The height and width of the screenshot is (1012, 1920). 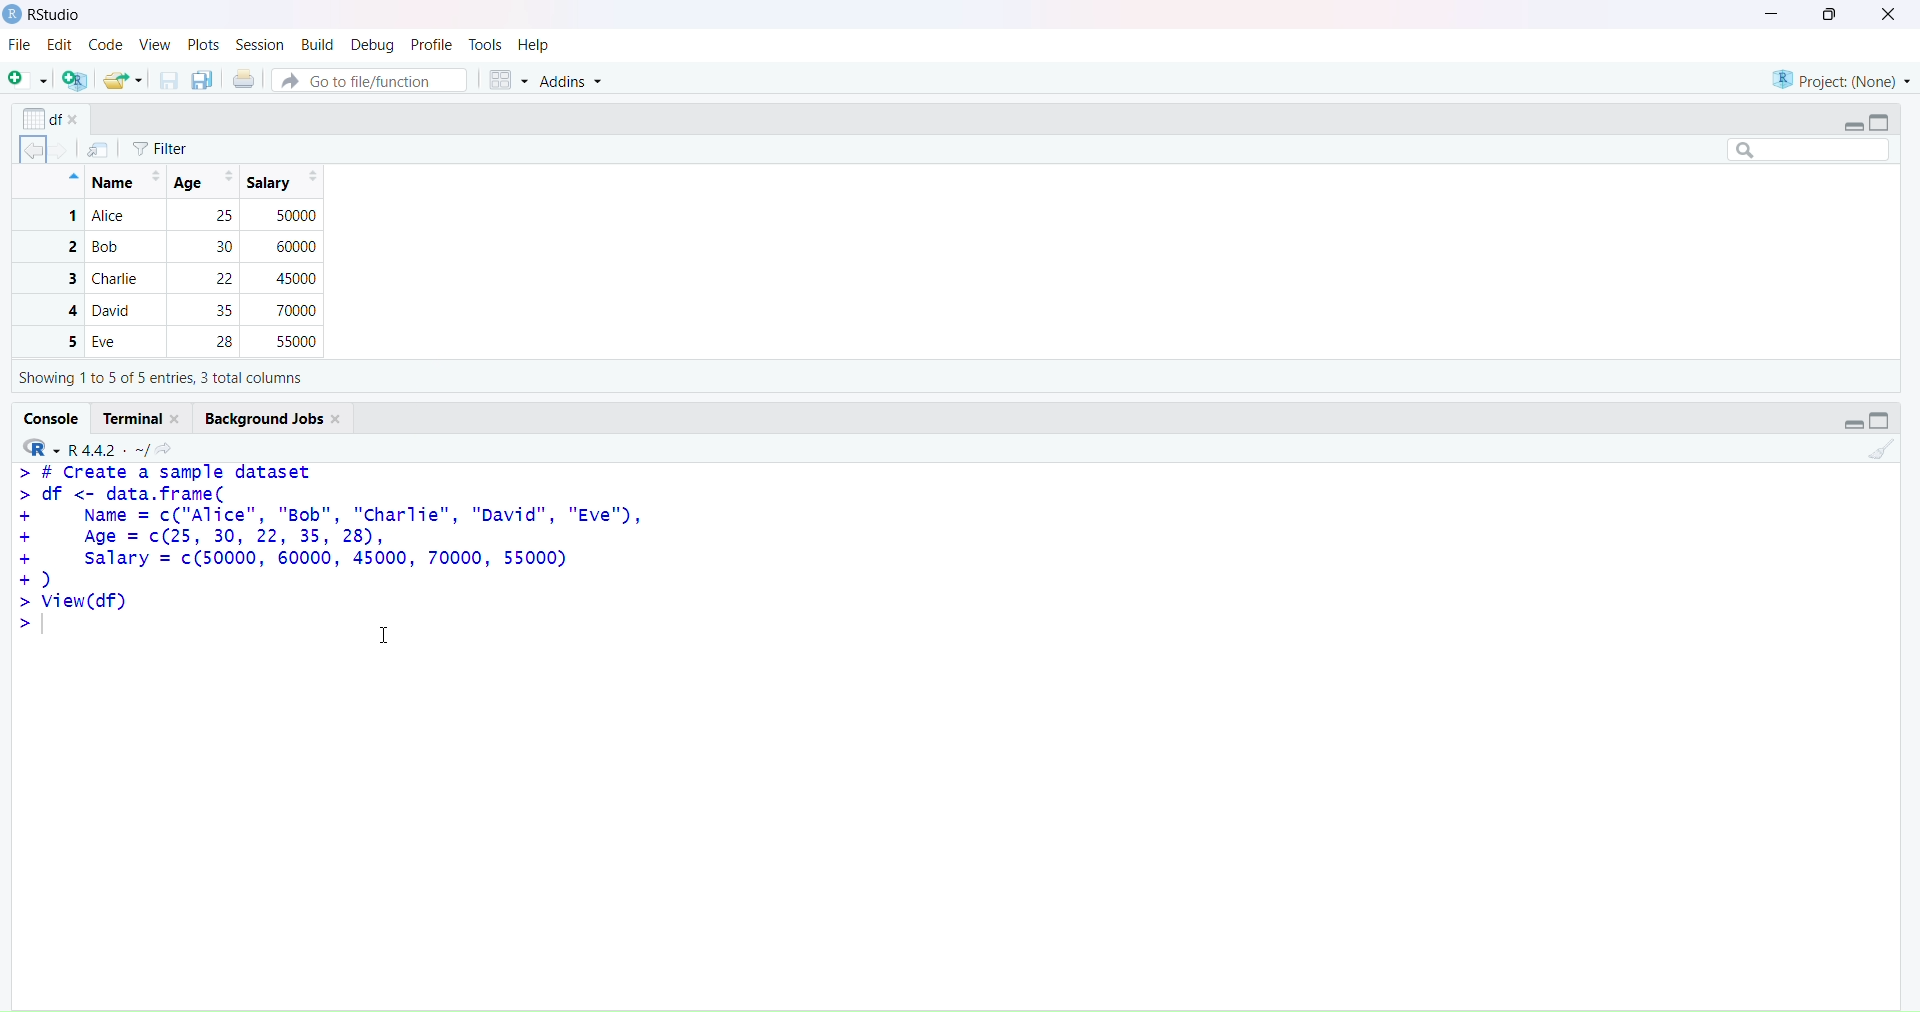 What do you see at coordinates (109, 44) in the screenshot?
I see `code` at bounding box center [109, 44].